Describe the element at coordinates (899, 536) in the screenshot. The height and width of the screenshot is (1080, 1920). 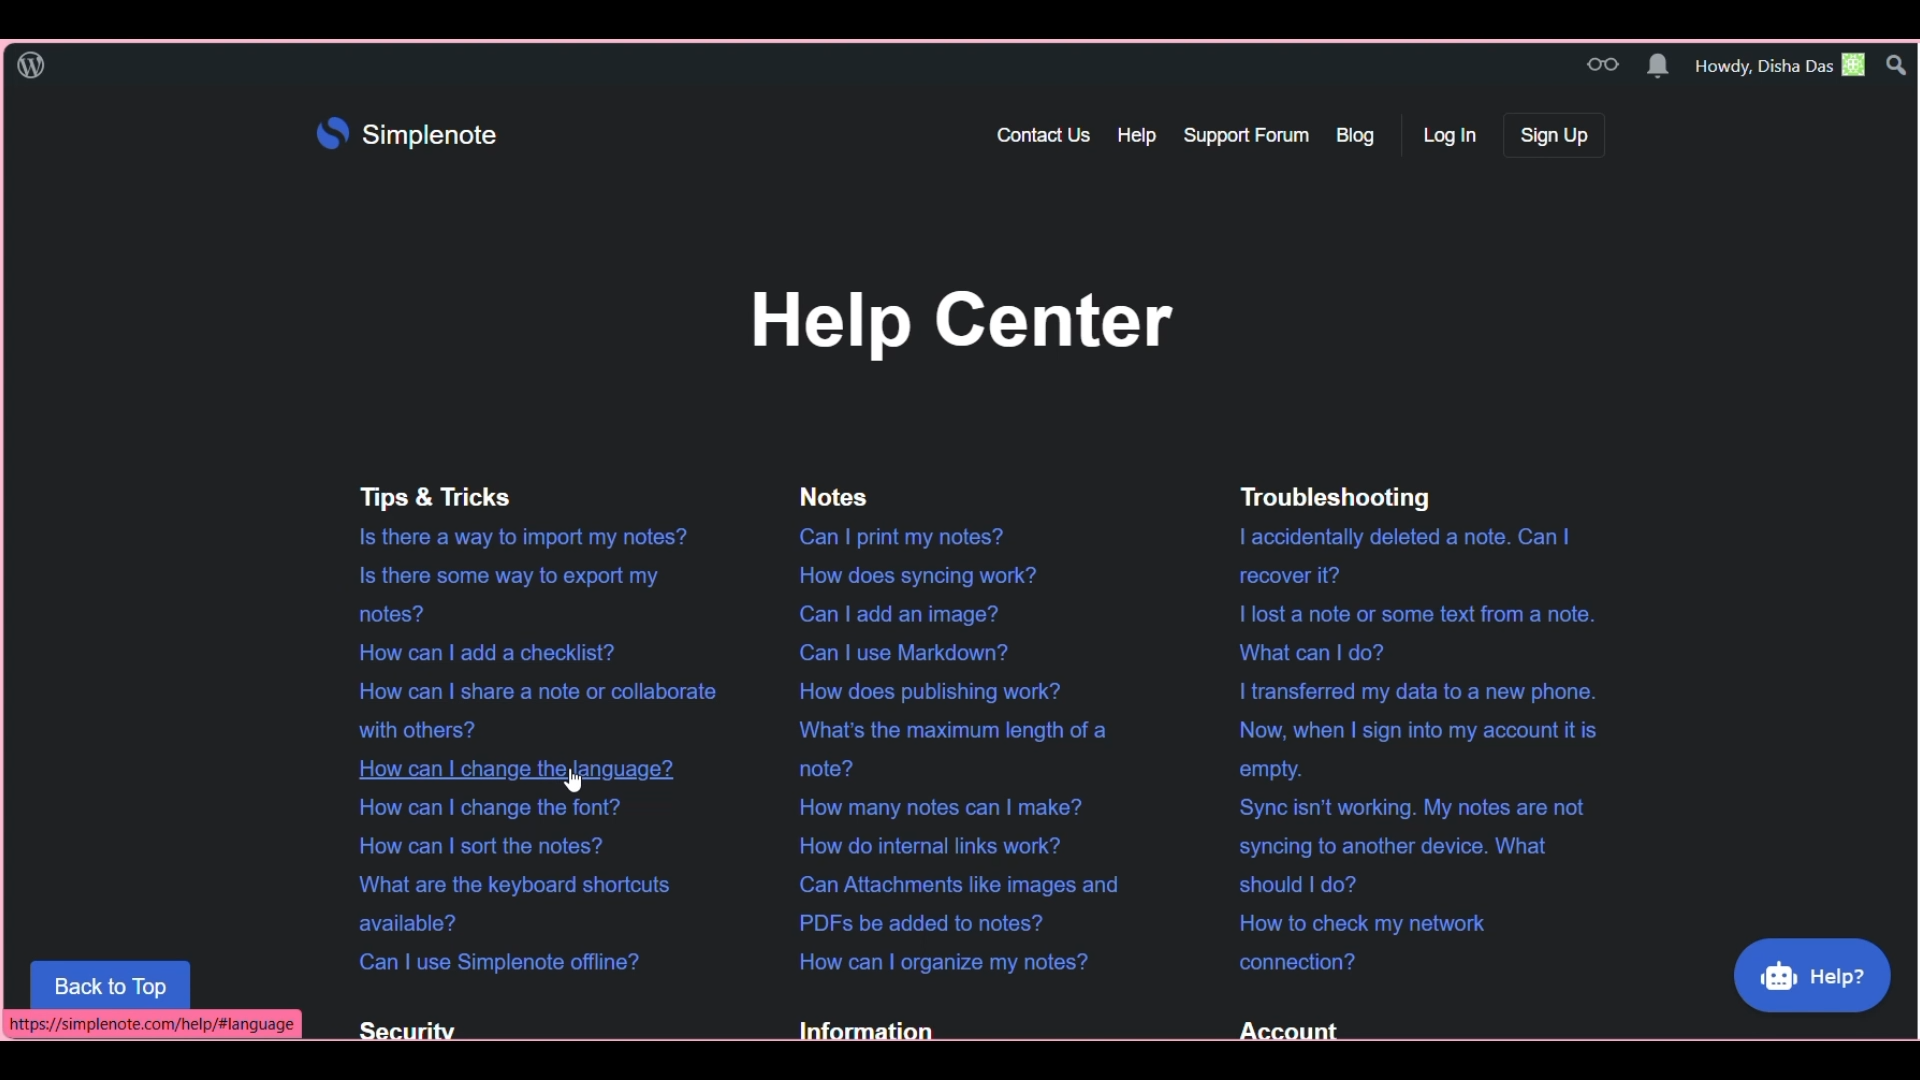
I see `Can | print my notes?` at that location.